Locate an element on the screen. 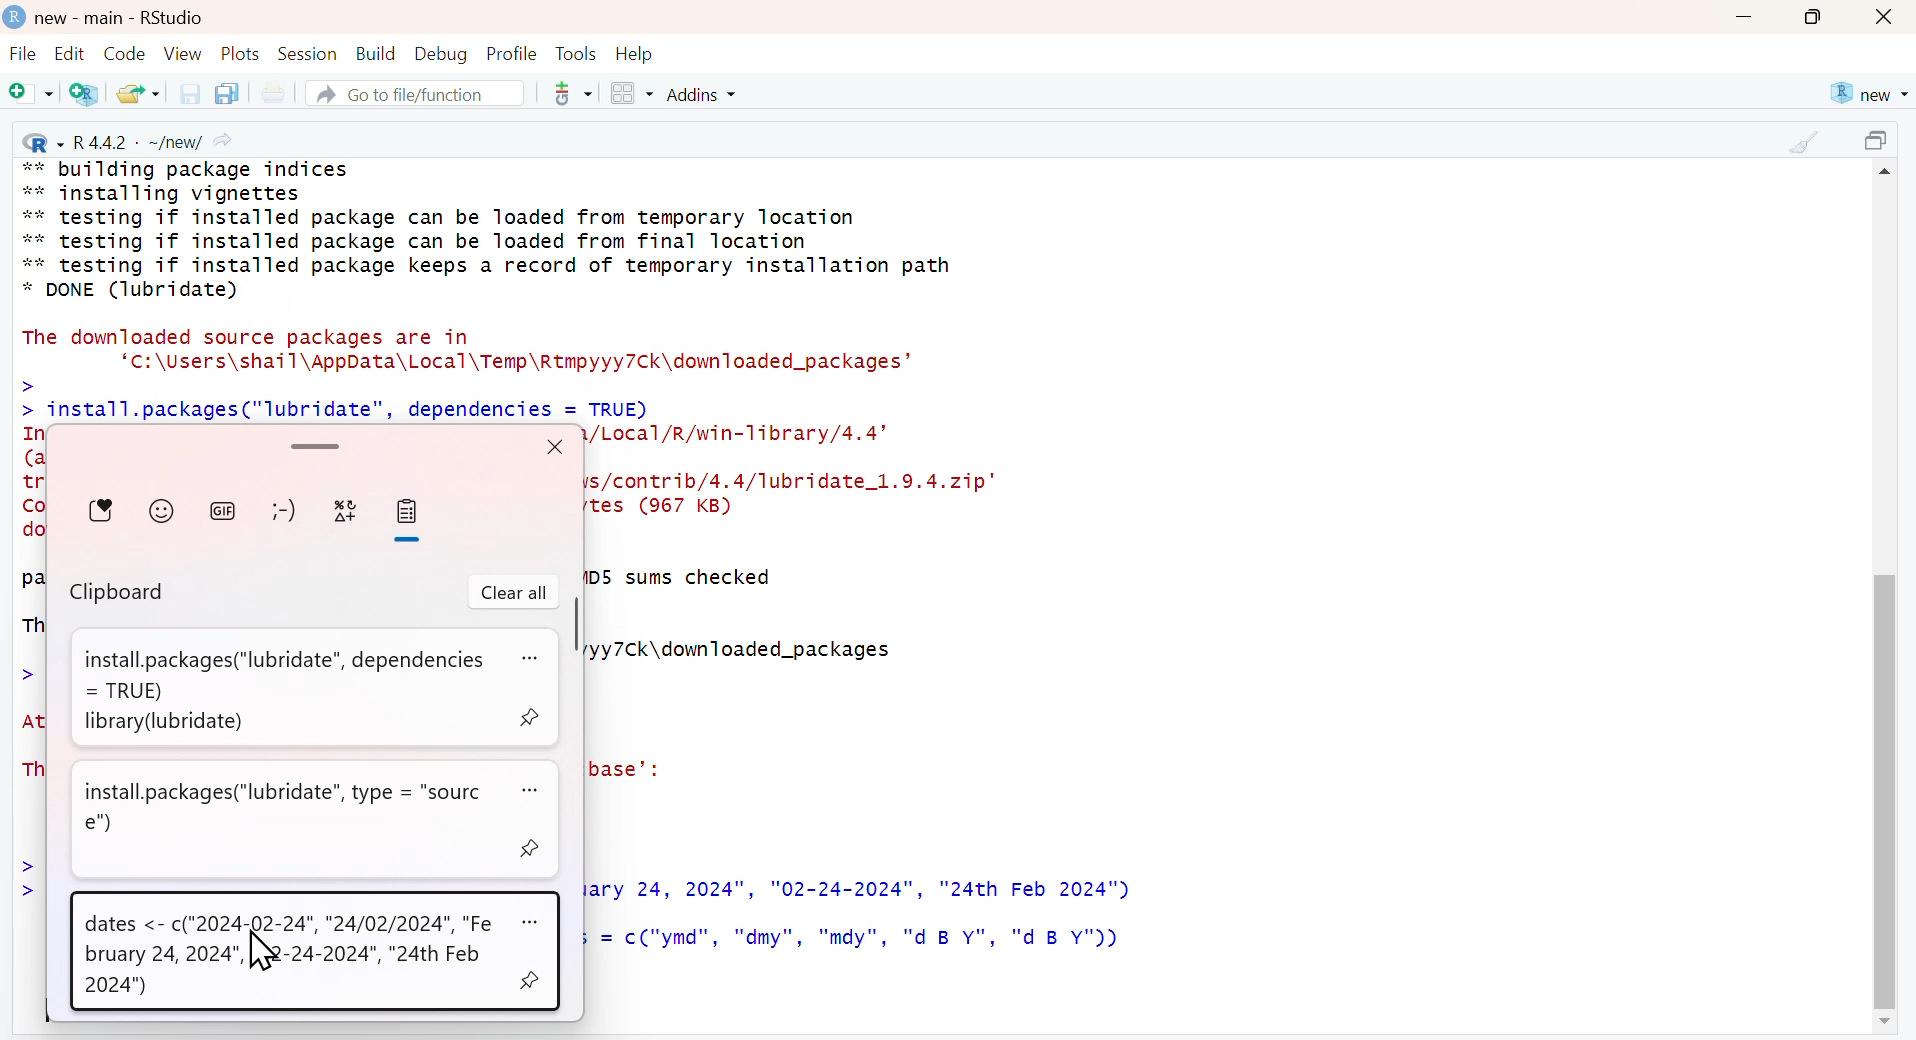 The width and height of the screenshot is (1916, 1040). clipboard is located at coordinates (406, 512).